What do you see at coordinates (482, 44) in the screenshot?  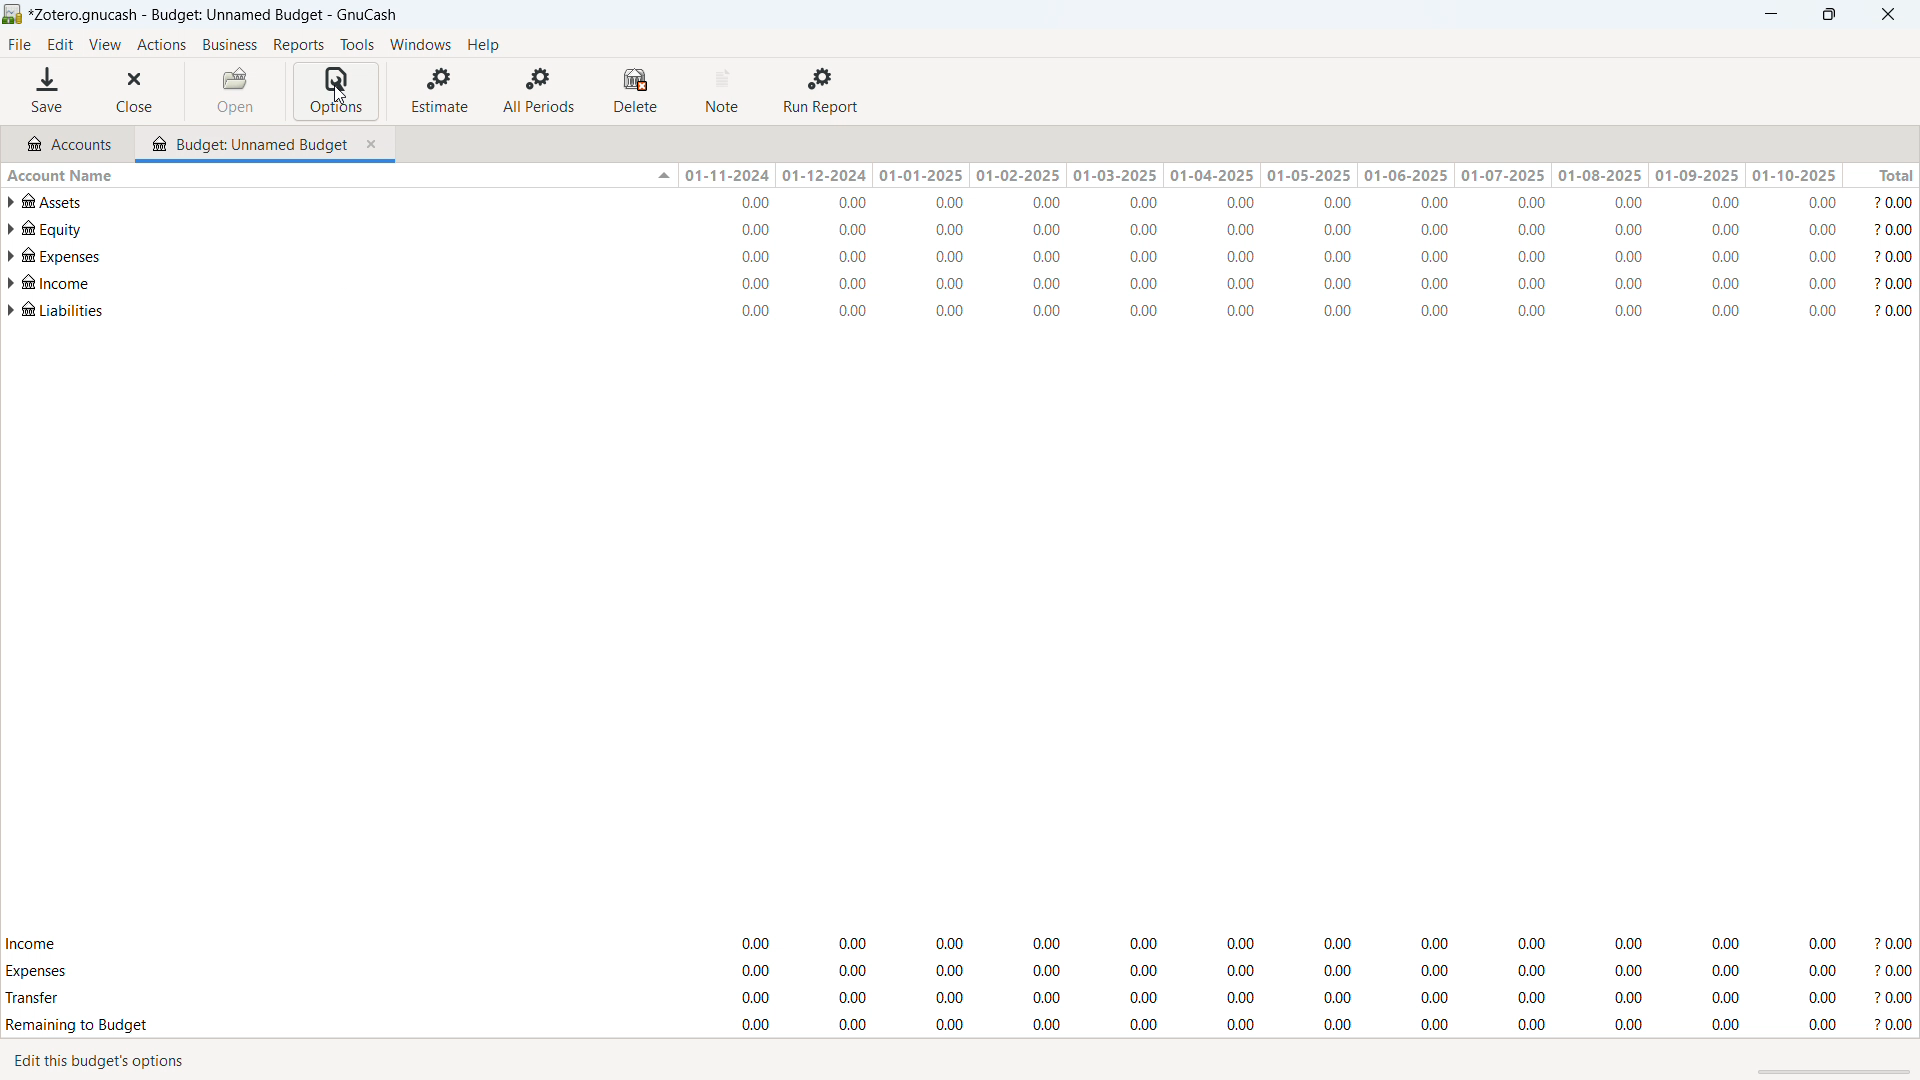 I see `help` at bounding box center [482, 44].